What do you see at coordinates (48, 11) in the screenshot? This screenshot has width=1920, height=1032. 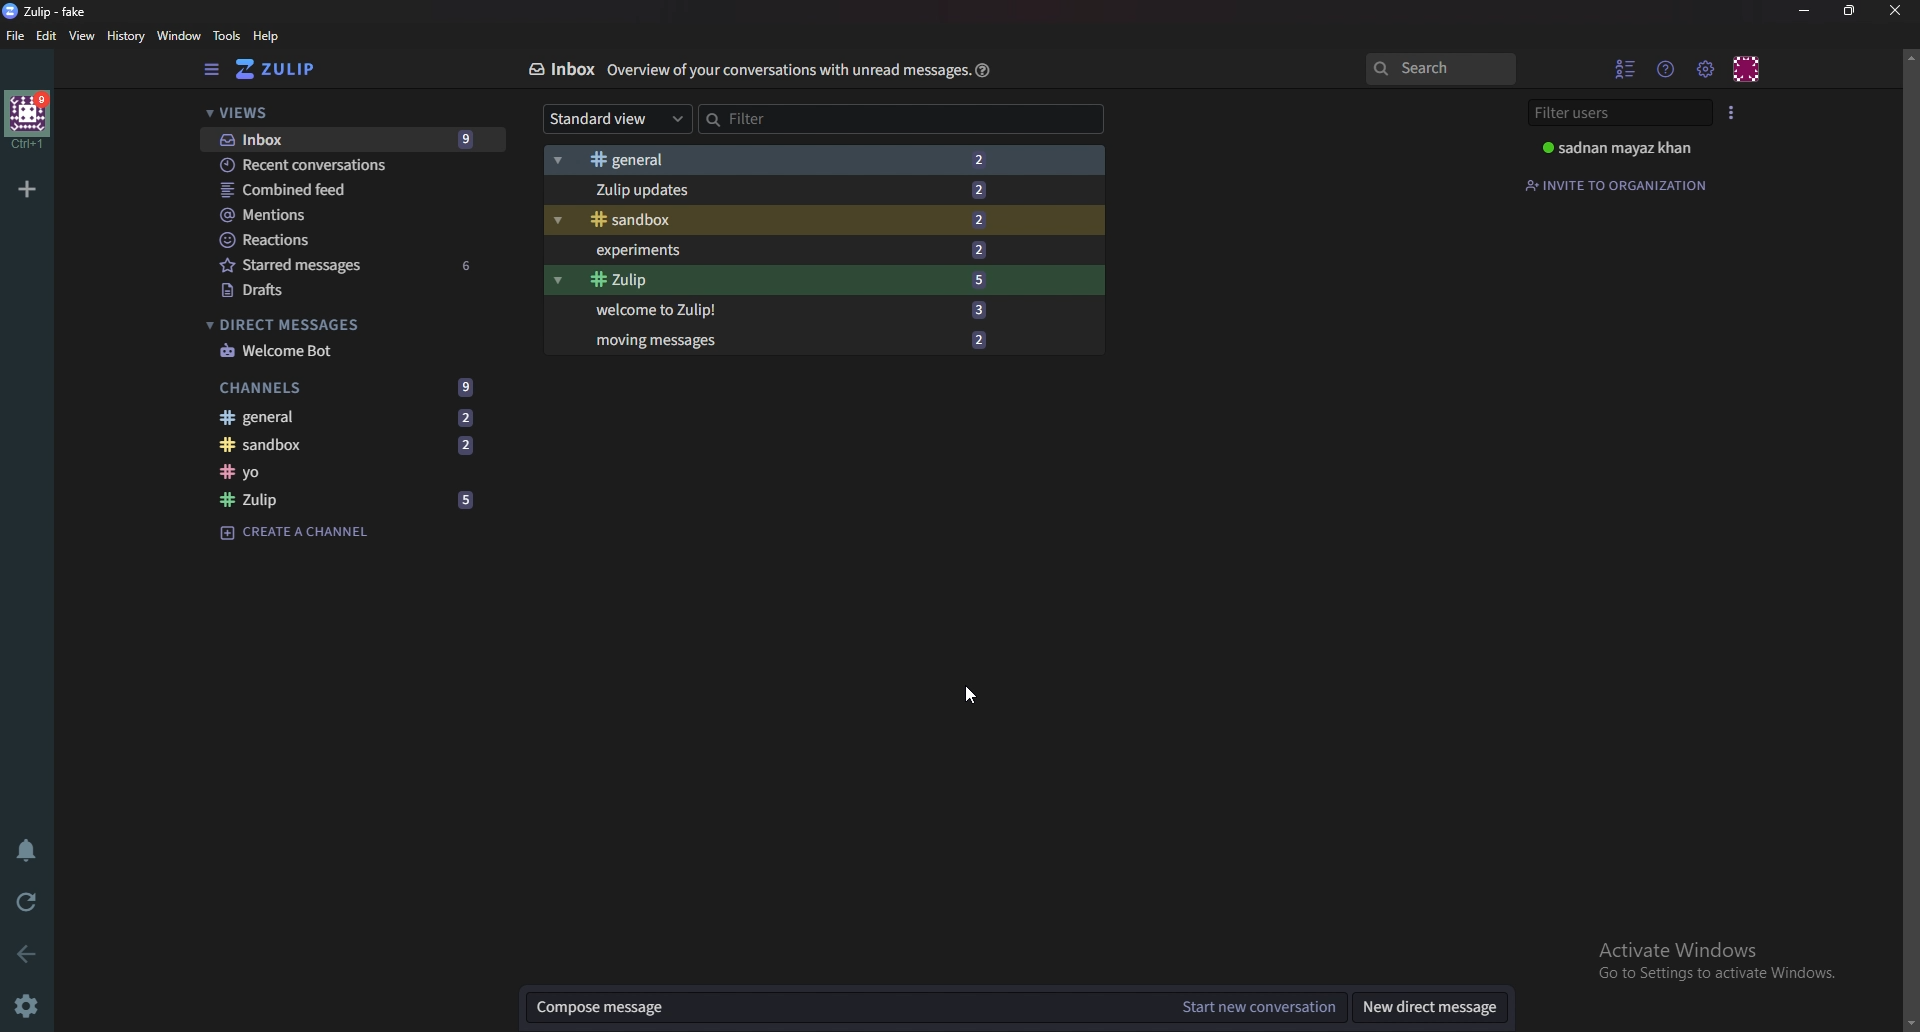 I see `Zulip - fake` at bounding box center [48, 11].